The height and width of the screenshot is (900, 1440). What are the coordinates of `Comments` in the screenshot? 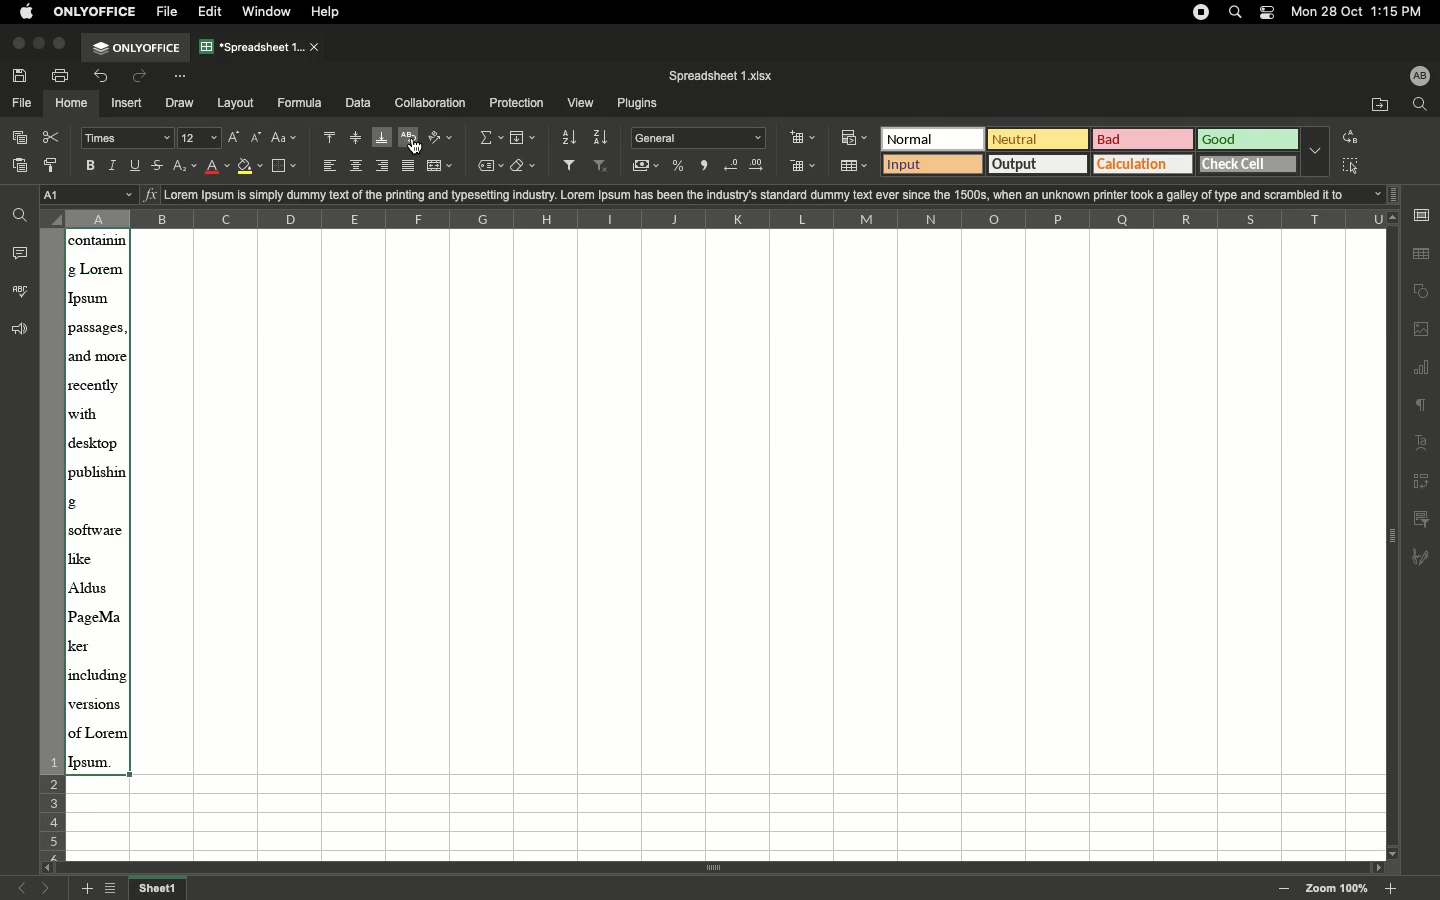 It's located at (21, 252).